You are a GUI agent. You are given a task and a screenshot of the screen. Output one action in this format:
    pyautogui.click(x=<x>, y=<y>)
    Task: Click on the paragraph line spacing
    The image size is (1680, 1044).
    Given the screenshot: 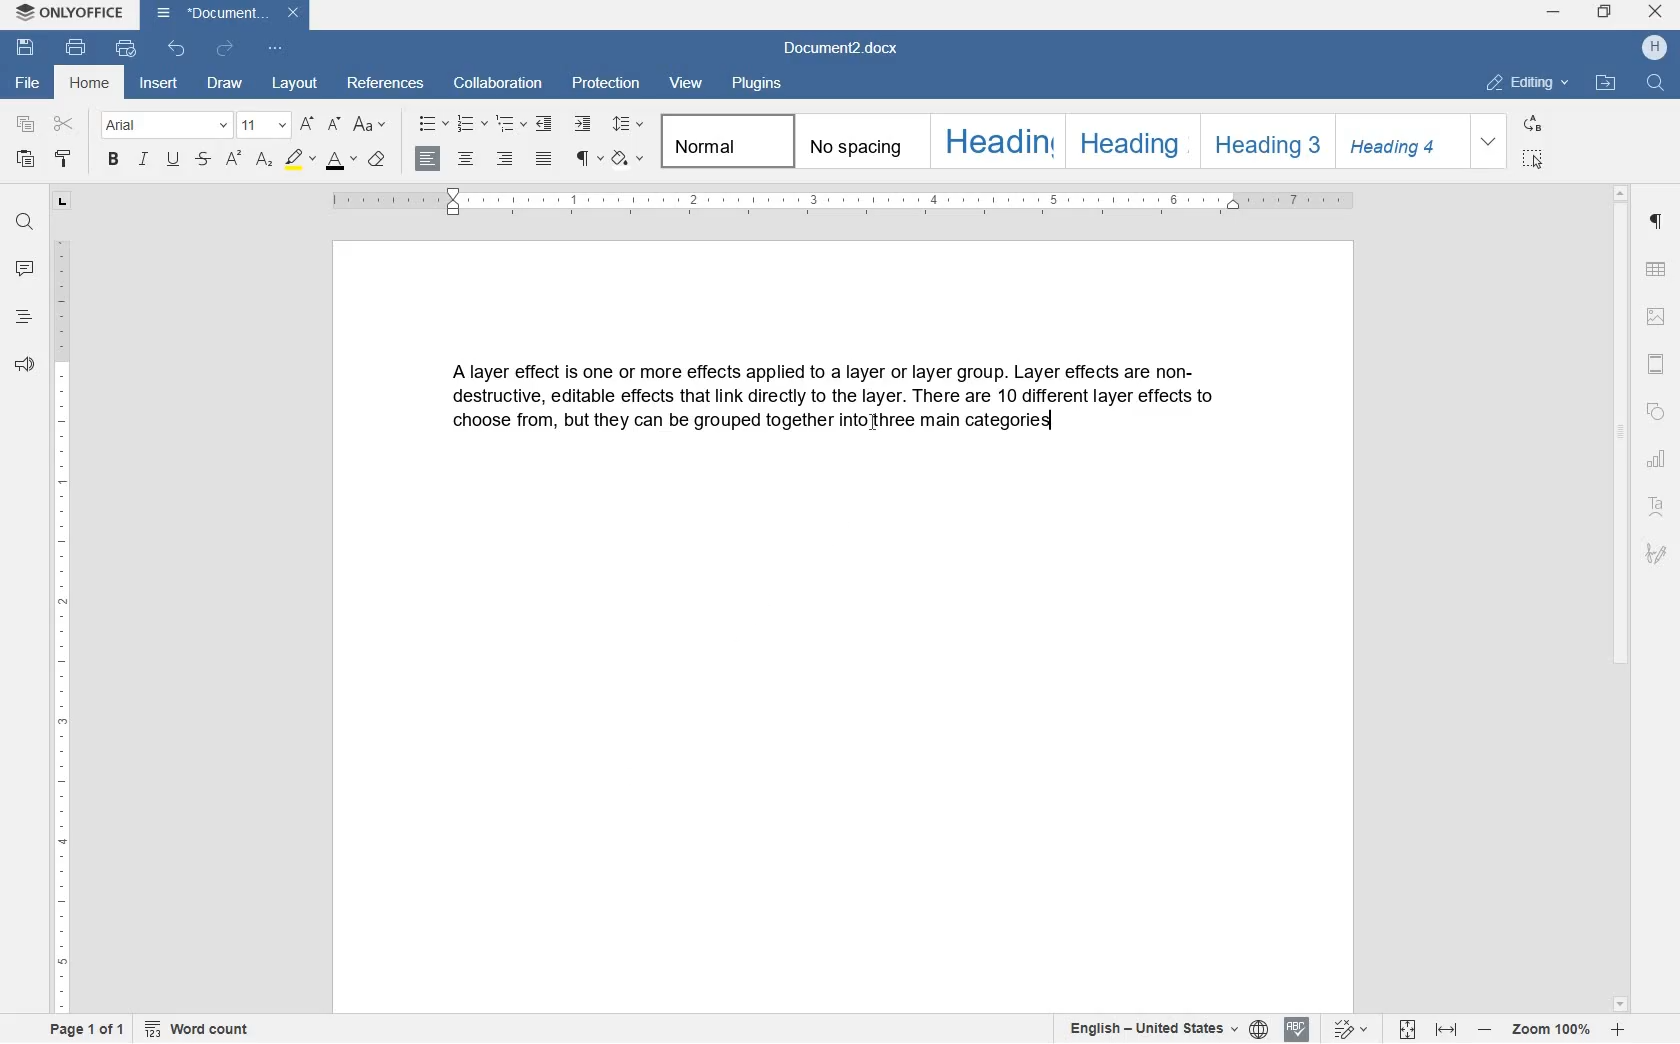 What is the action you would take?
    pyautogui.click(x=630, y=127)
    